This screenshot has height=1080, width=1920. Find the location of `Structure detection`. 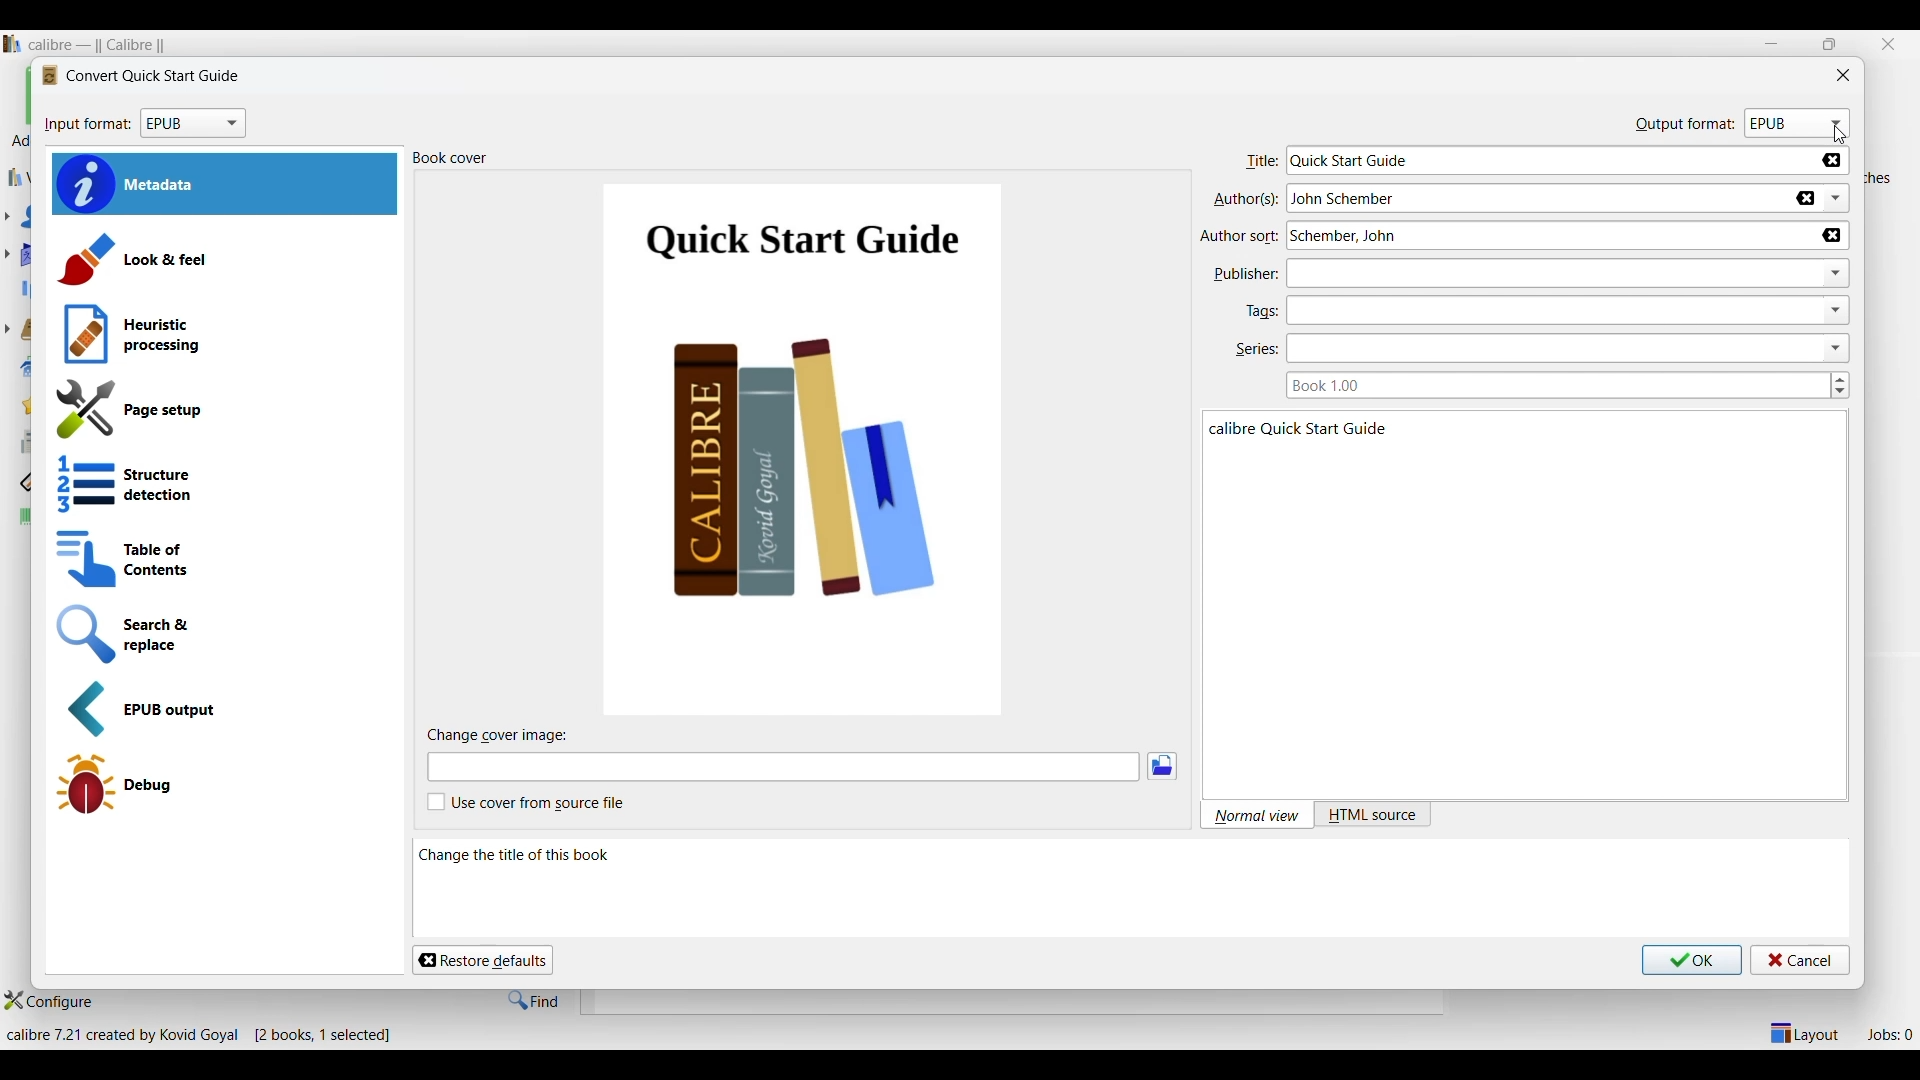

Structure detection is located at coordinates (222, 485).